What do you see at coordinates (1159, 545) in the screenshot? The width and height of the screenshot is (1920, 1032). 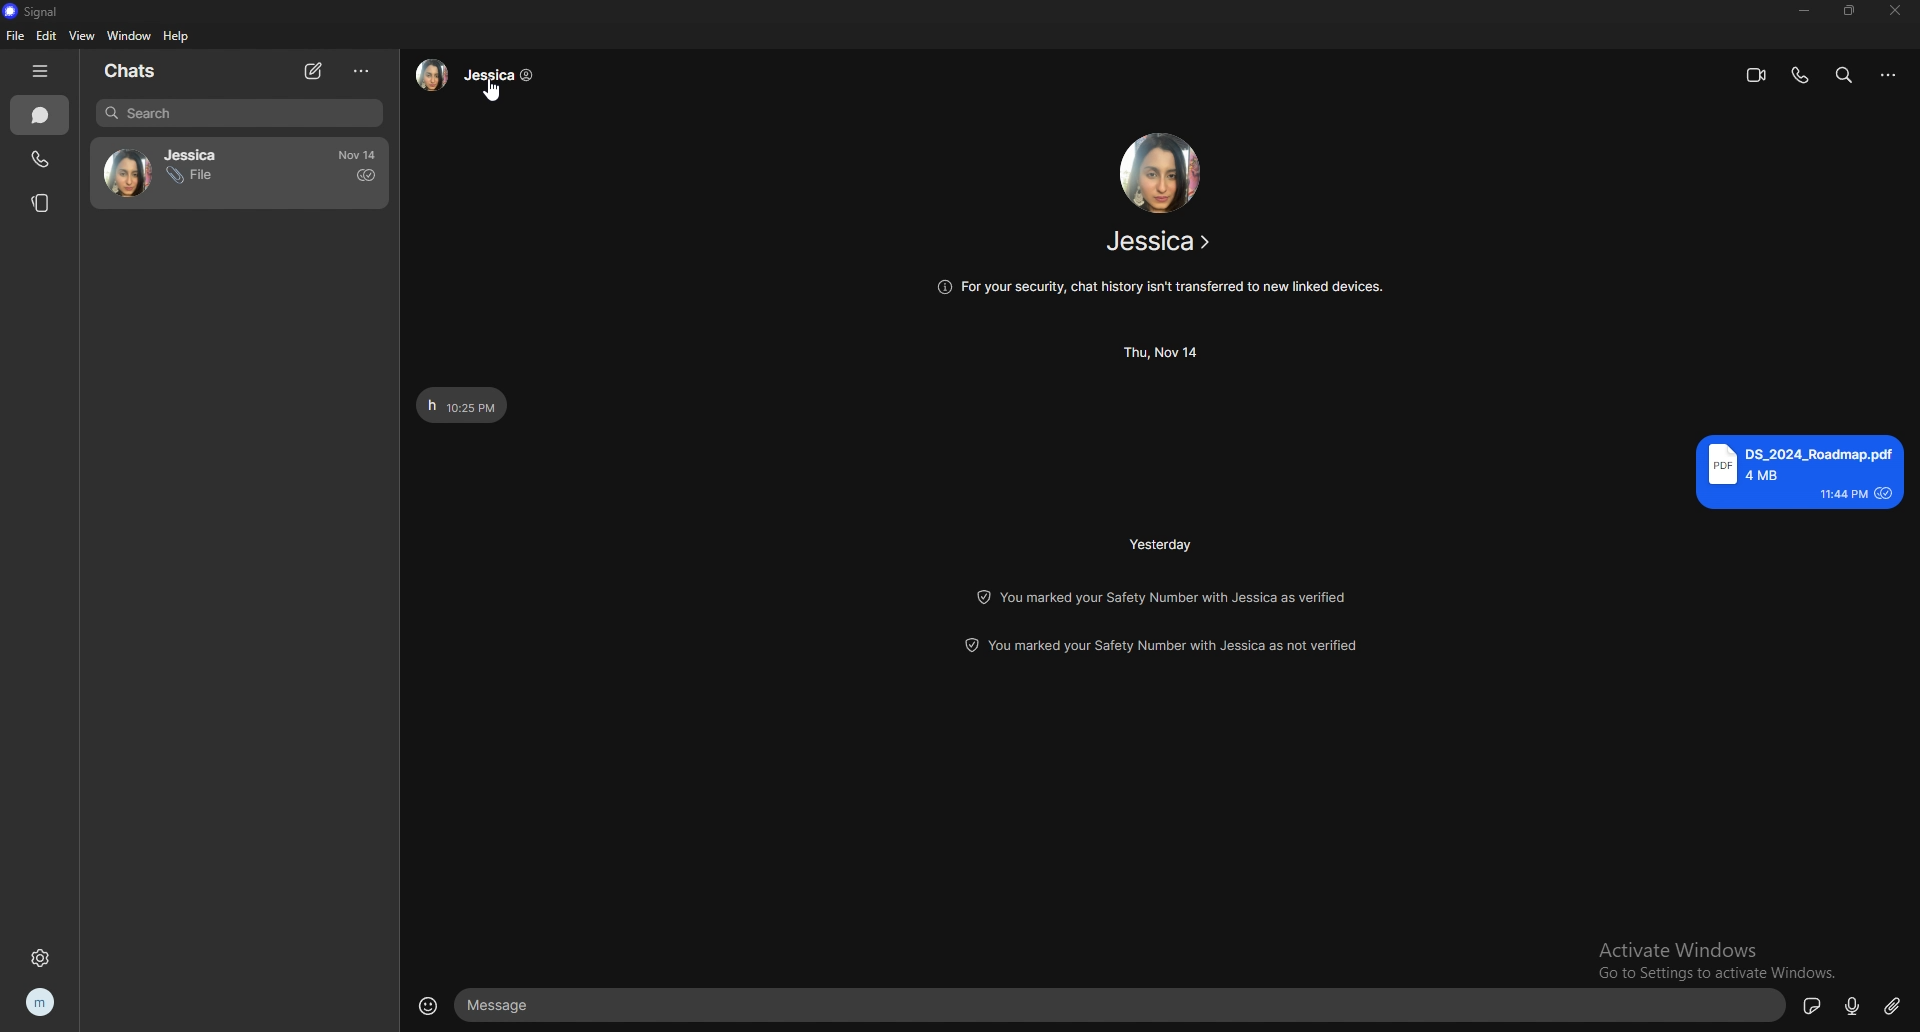 I see `time` at bounding box center [1159, 545].